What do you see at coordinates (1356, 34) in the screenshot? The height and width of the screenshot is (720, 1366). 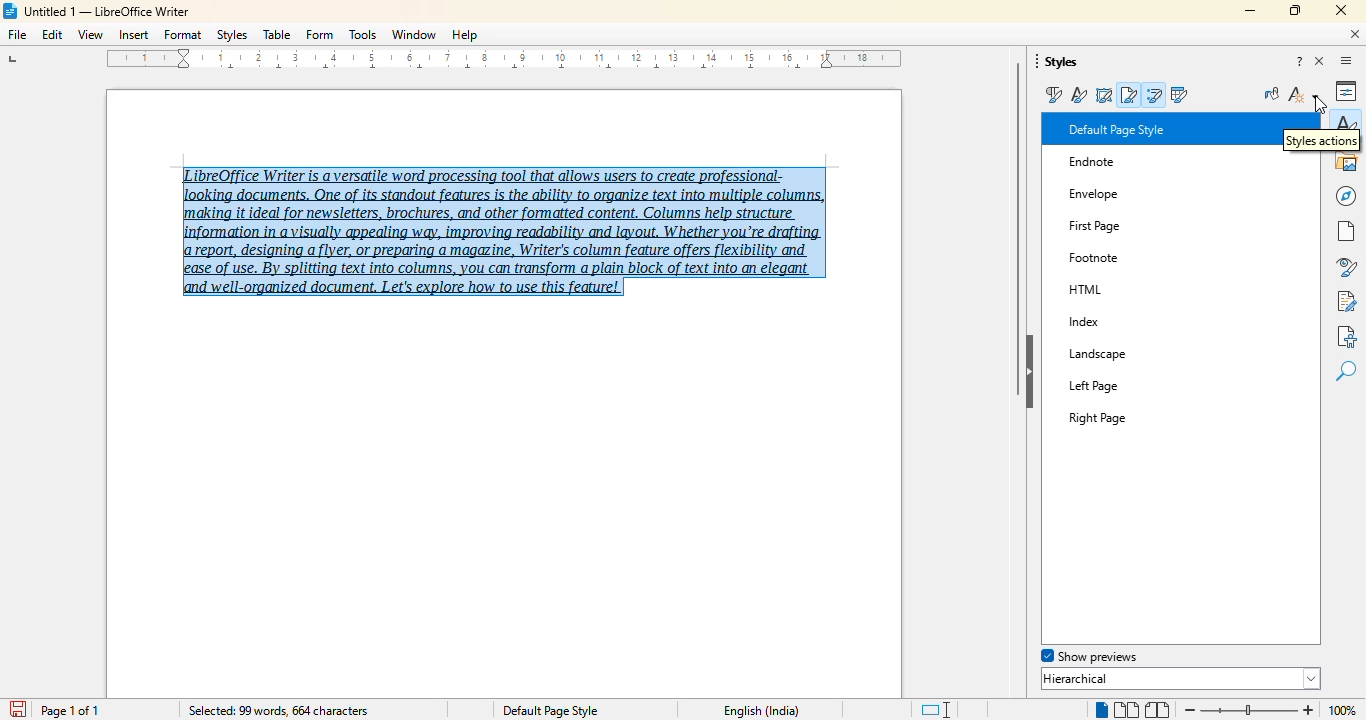 I see `close document` at bounding box center [1356, 34].